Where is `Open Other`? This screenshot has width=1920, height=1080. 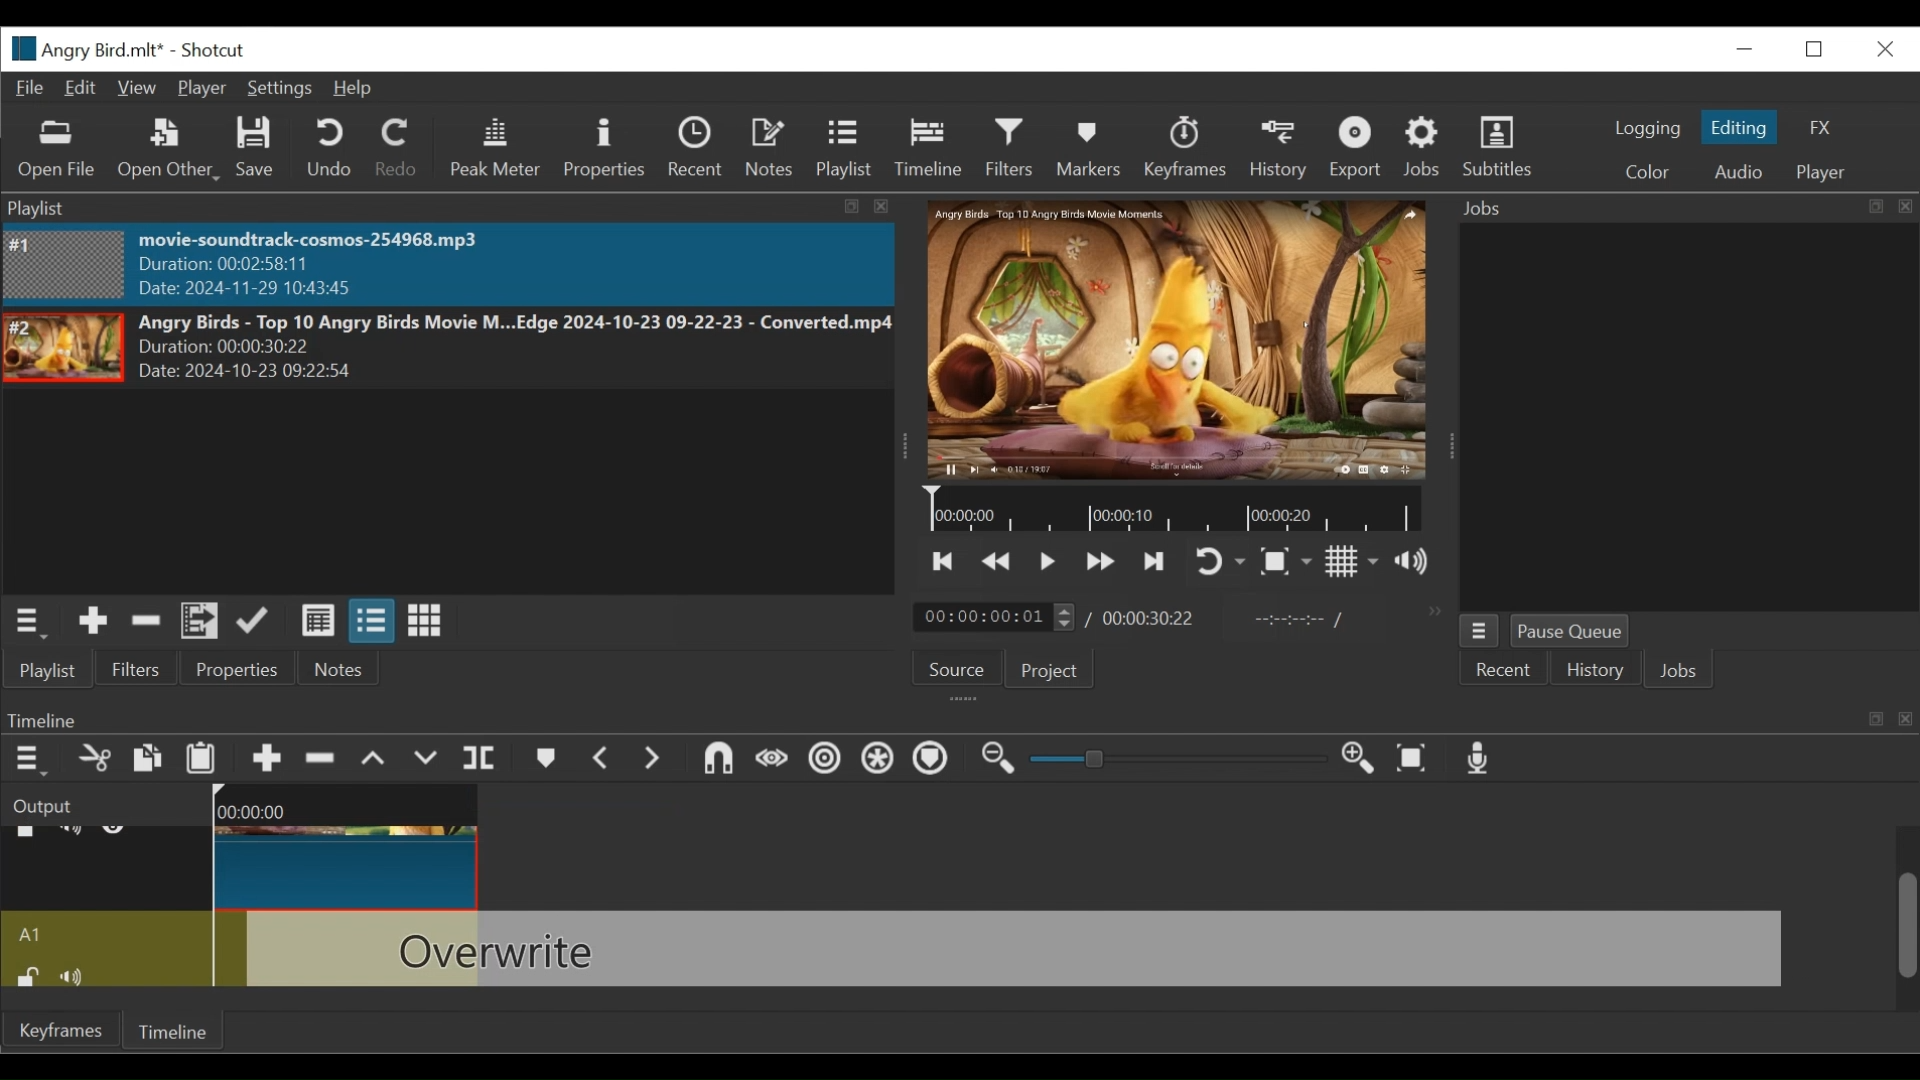
Open Other is located at coordinates (169, 150).